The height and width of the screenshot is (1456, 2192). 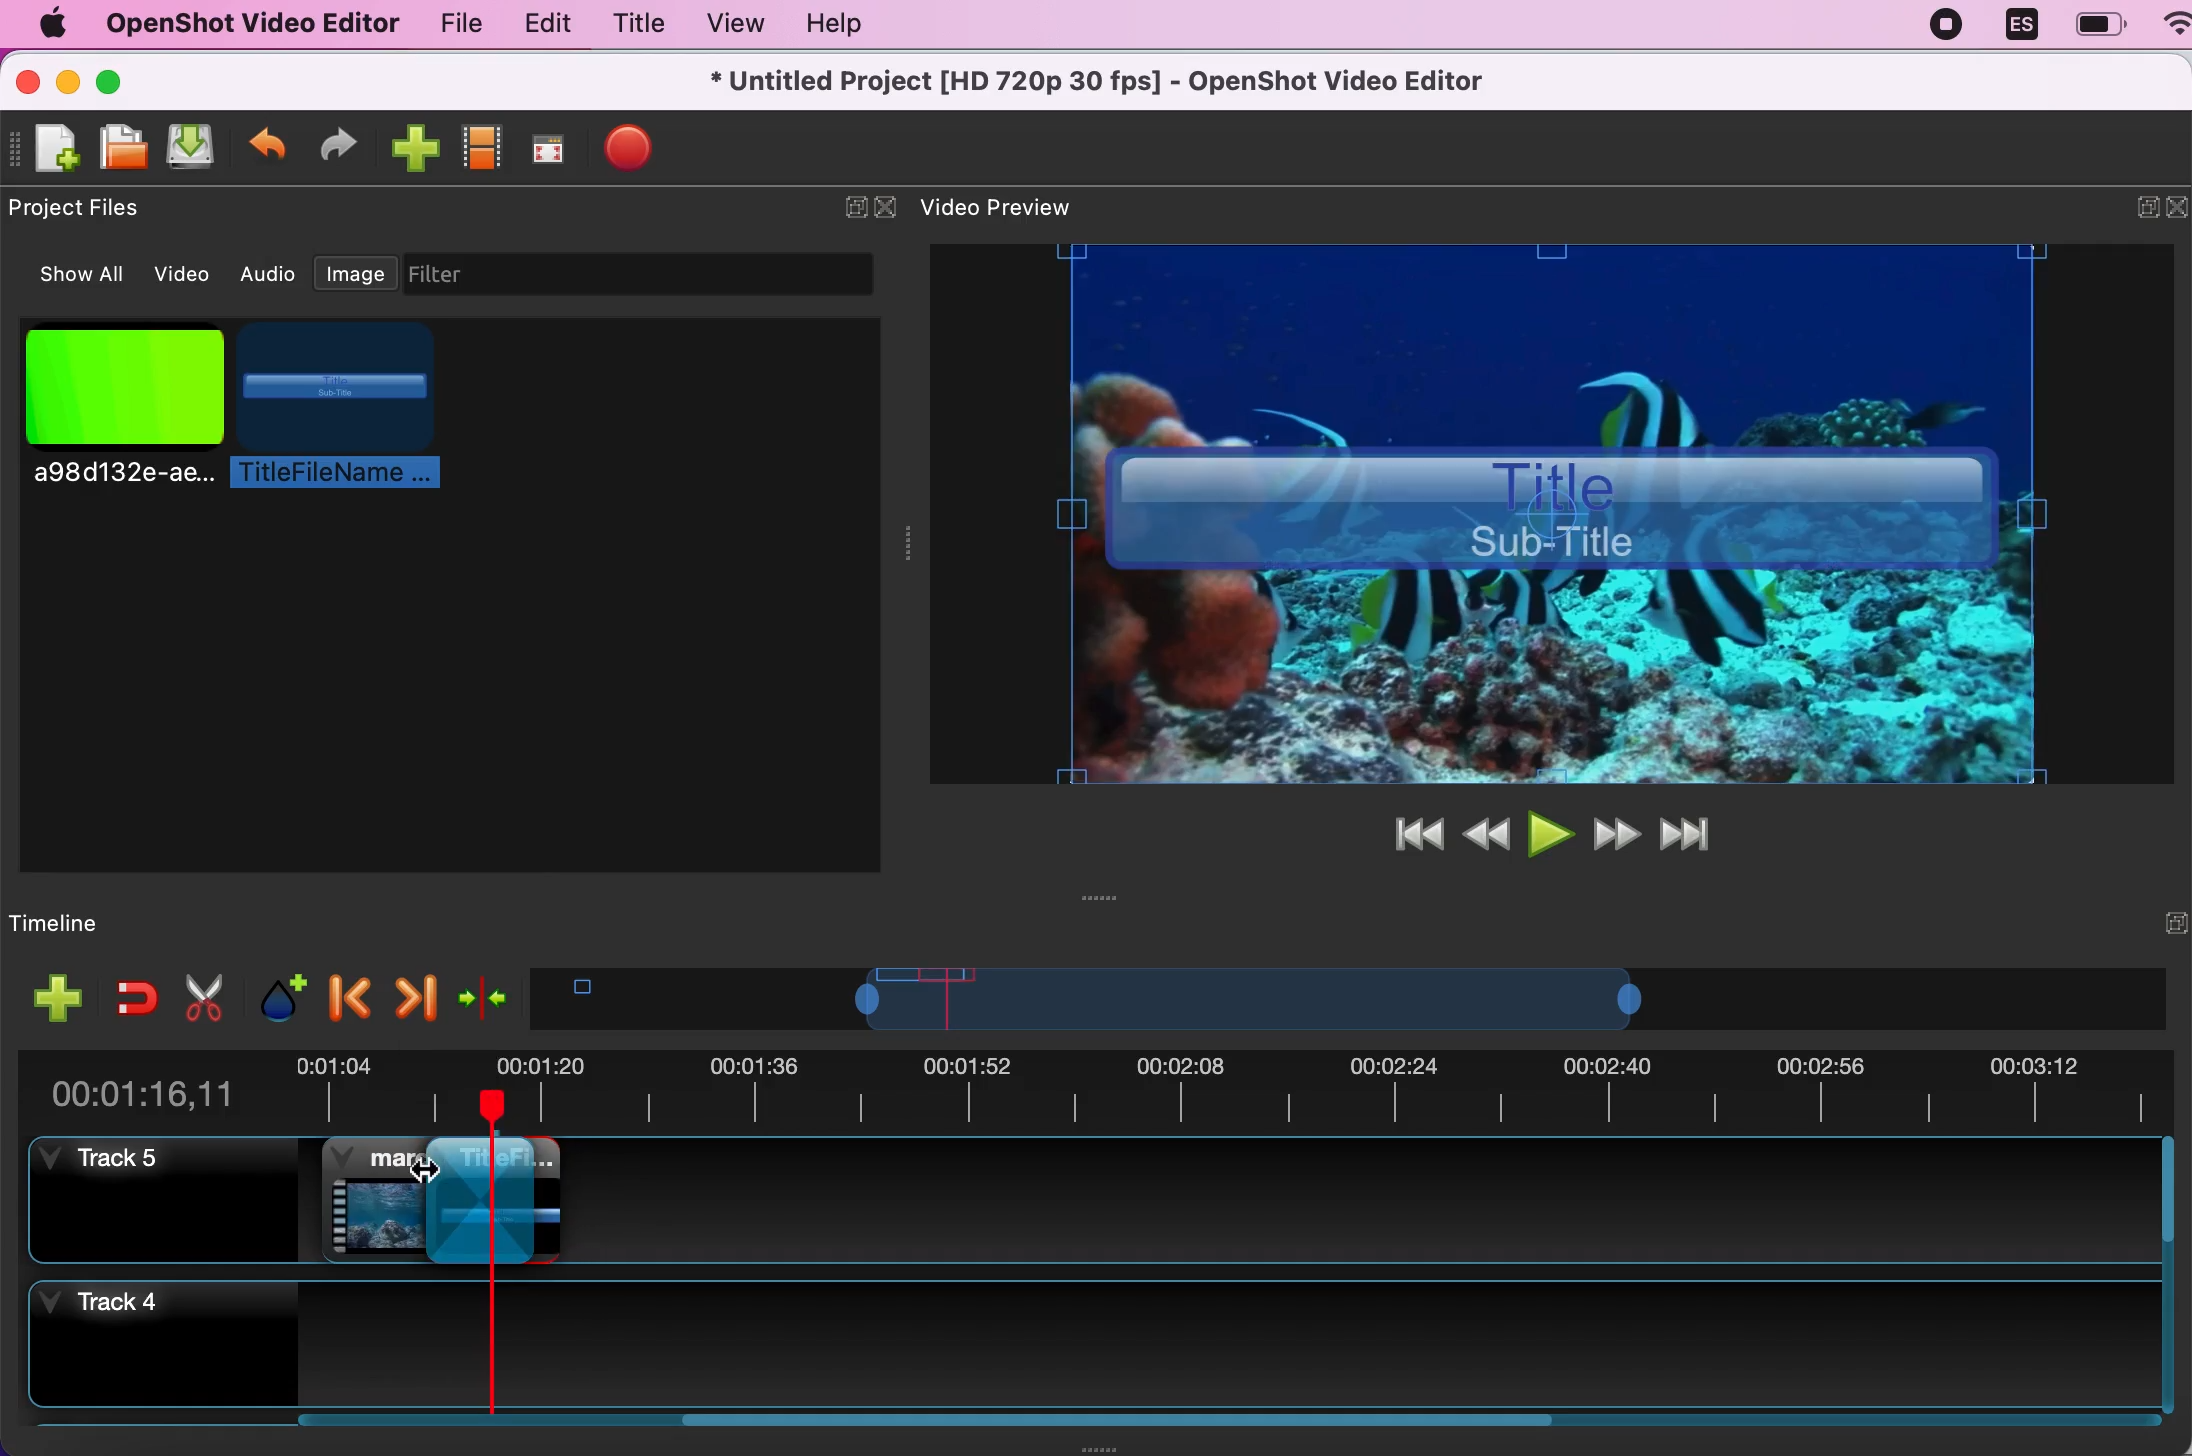 I want to click on time duration, so click(x=1099, y=1086).